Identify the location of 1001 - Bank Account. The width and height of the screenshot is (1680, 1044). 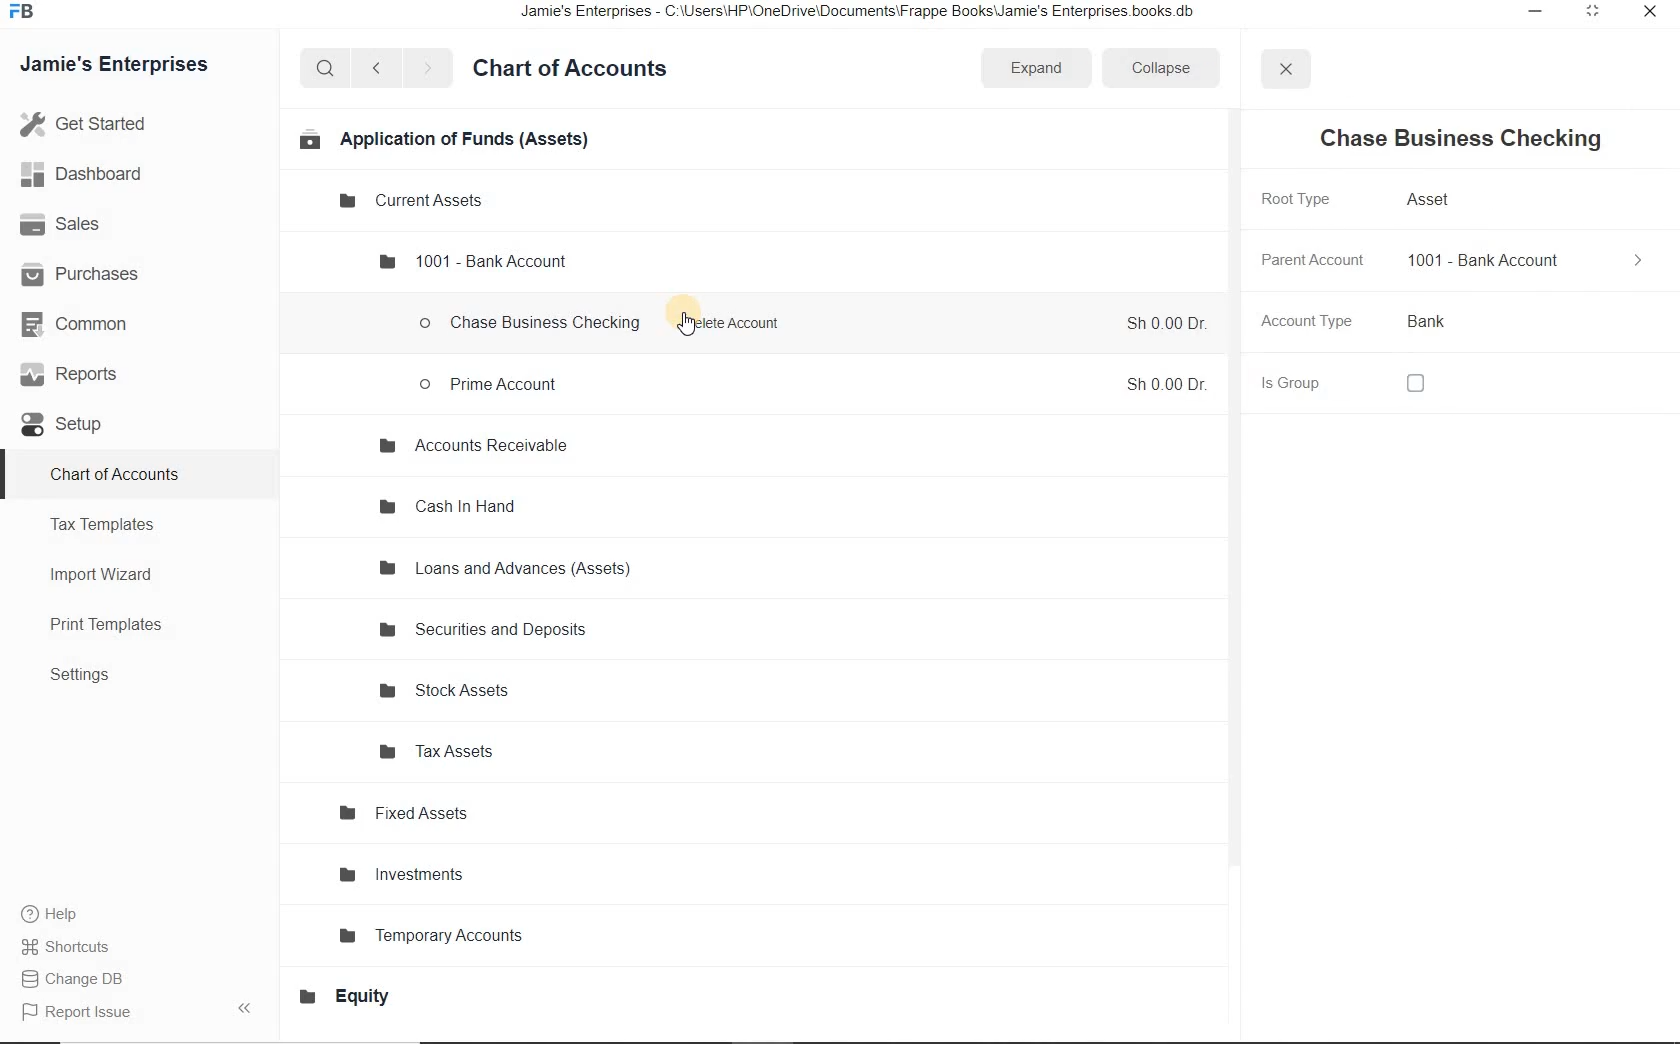
(473, 260).